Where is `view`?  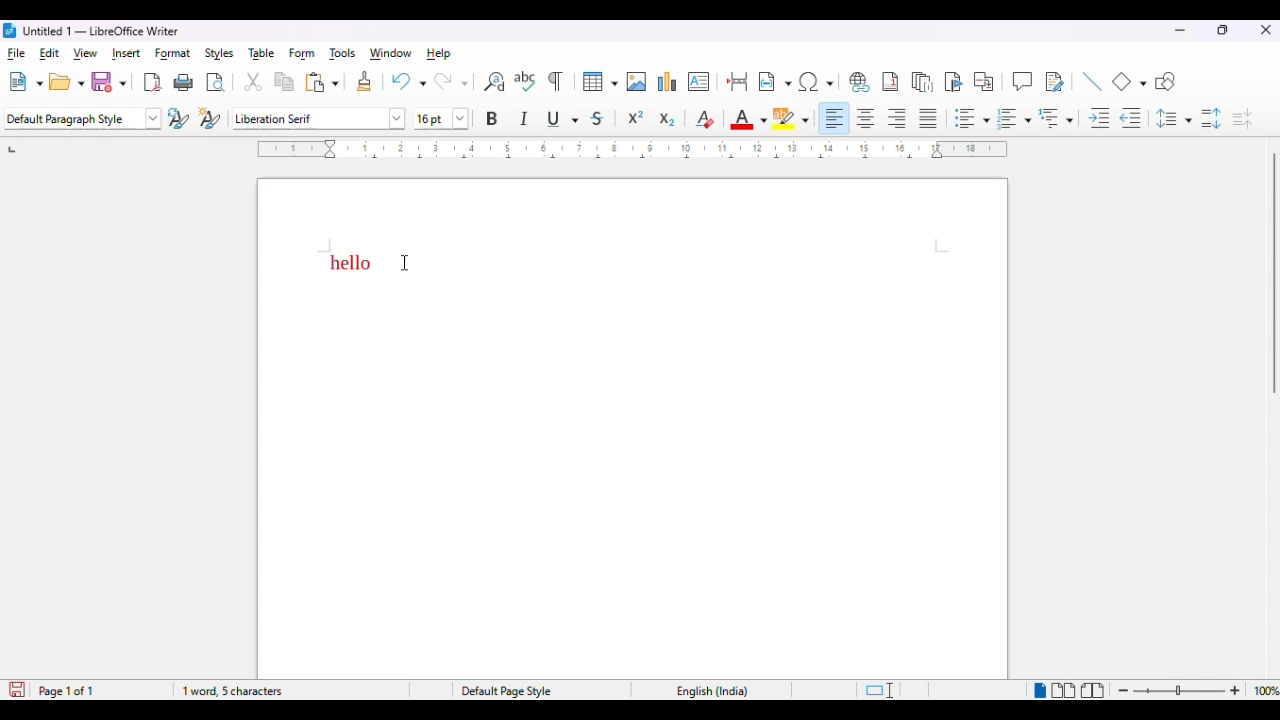
view is located at coordinates (86, 53).